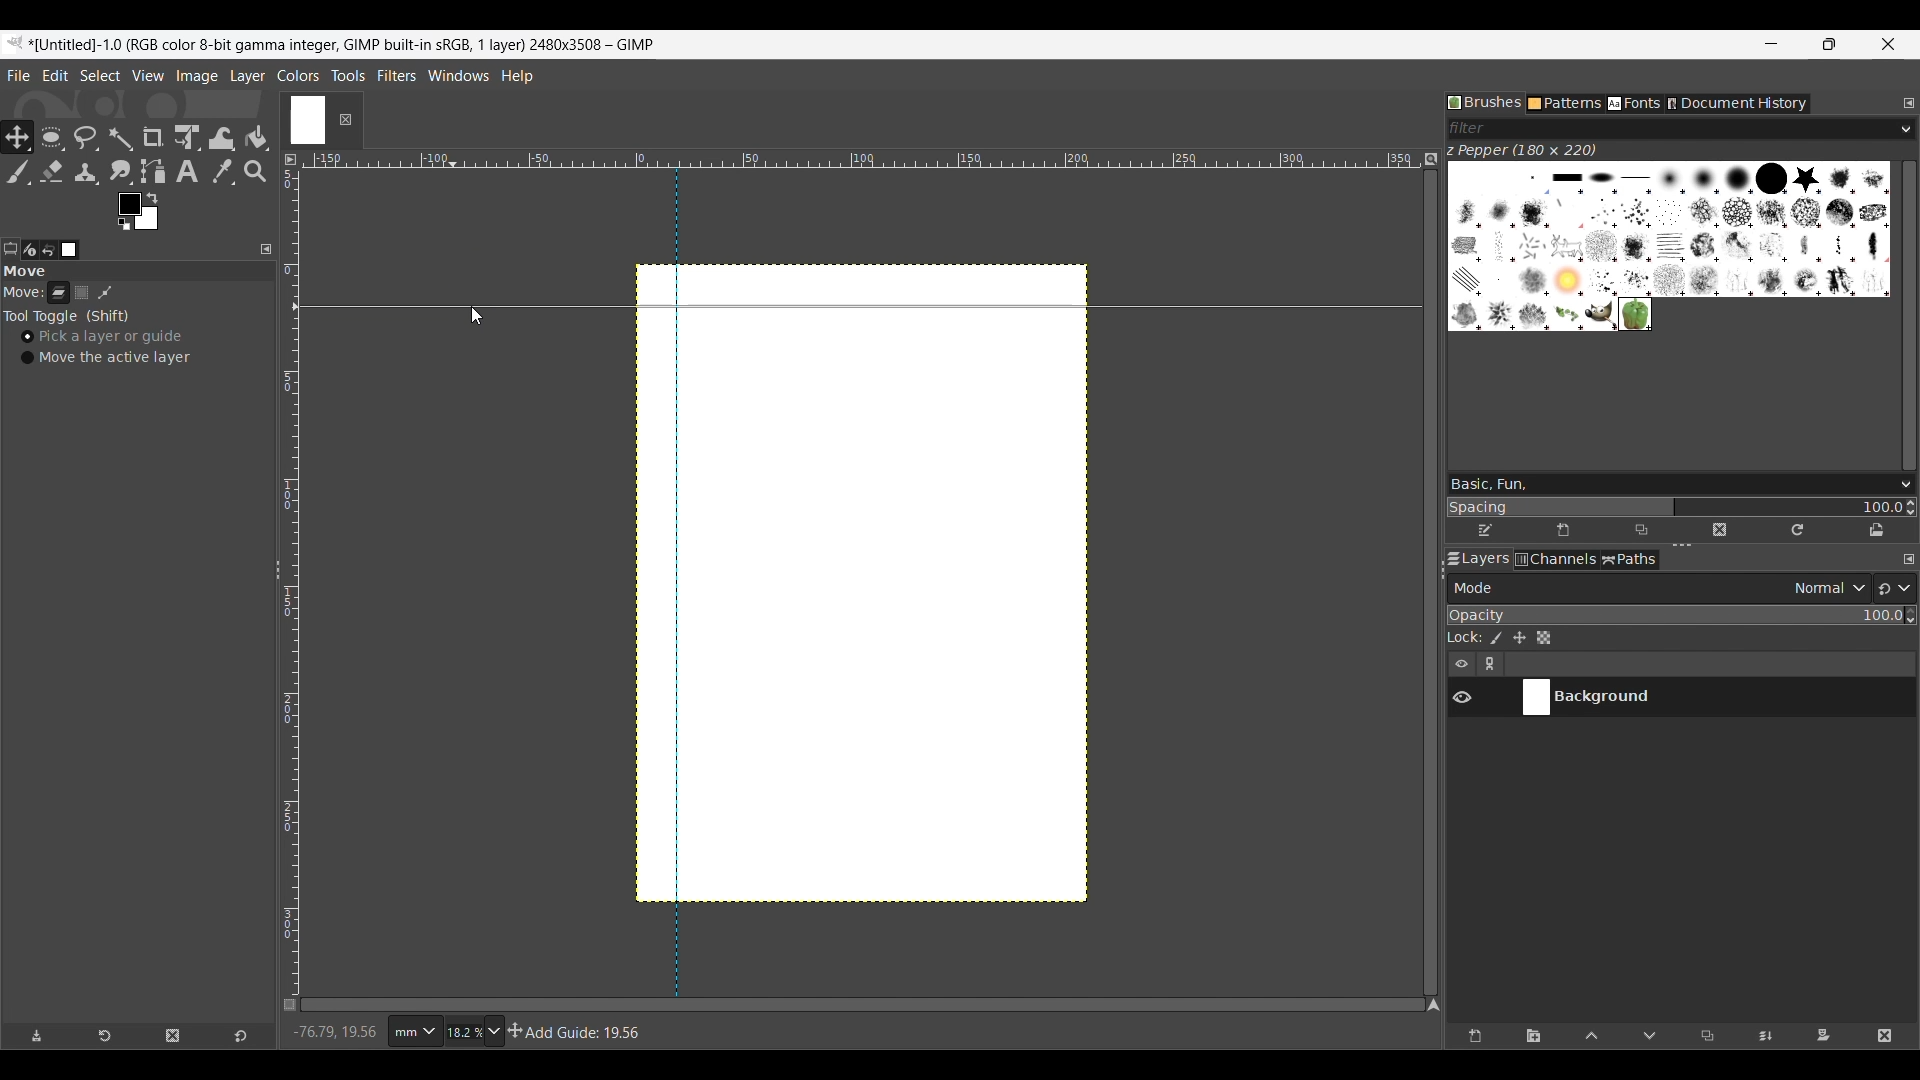 The image size is (1920, 1080). What do you see at coordinates (1894, 588) in the screenshot?
I see `Switch to another group of modes` at bounding box center [1894, 588].